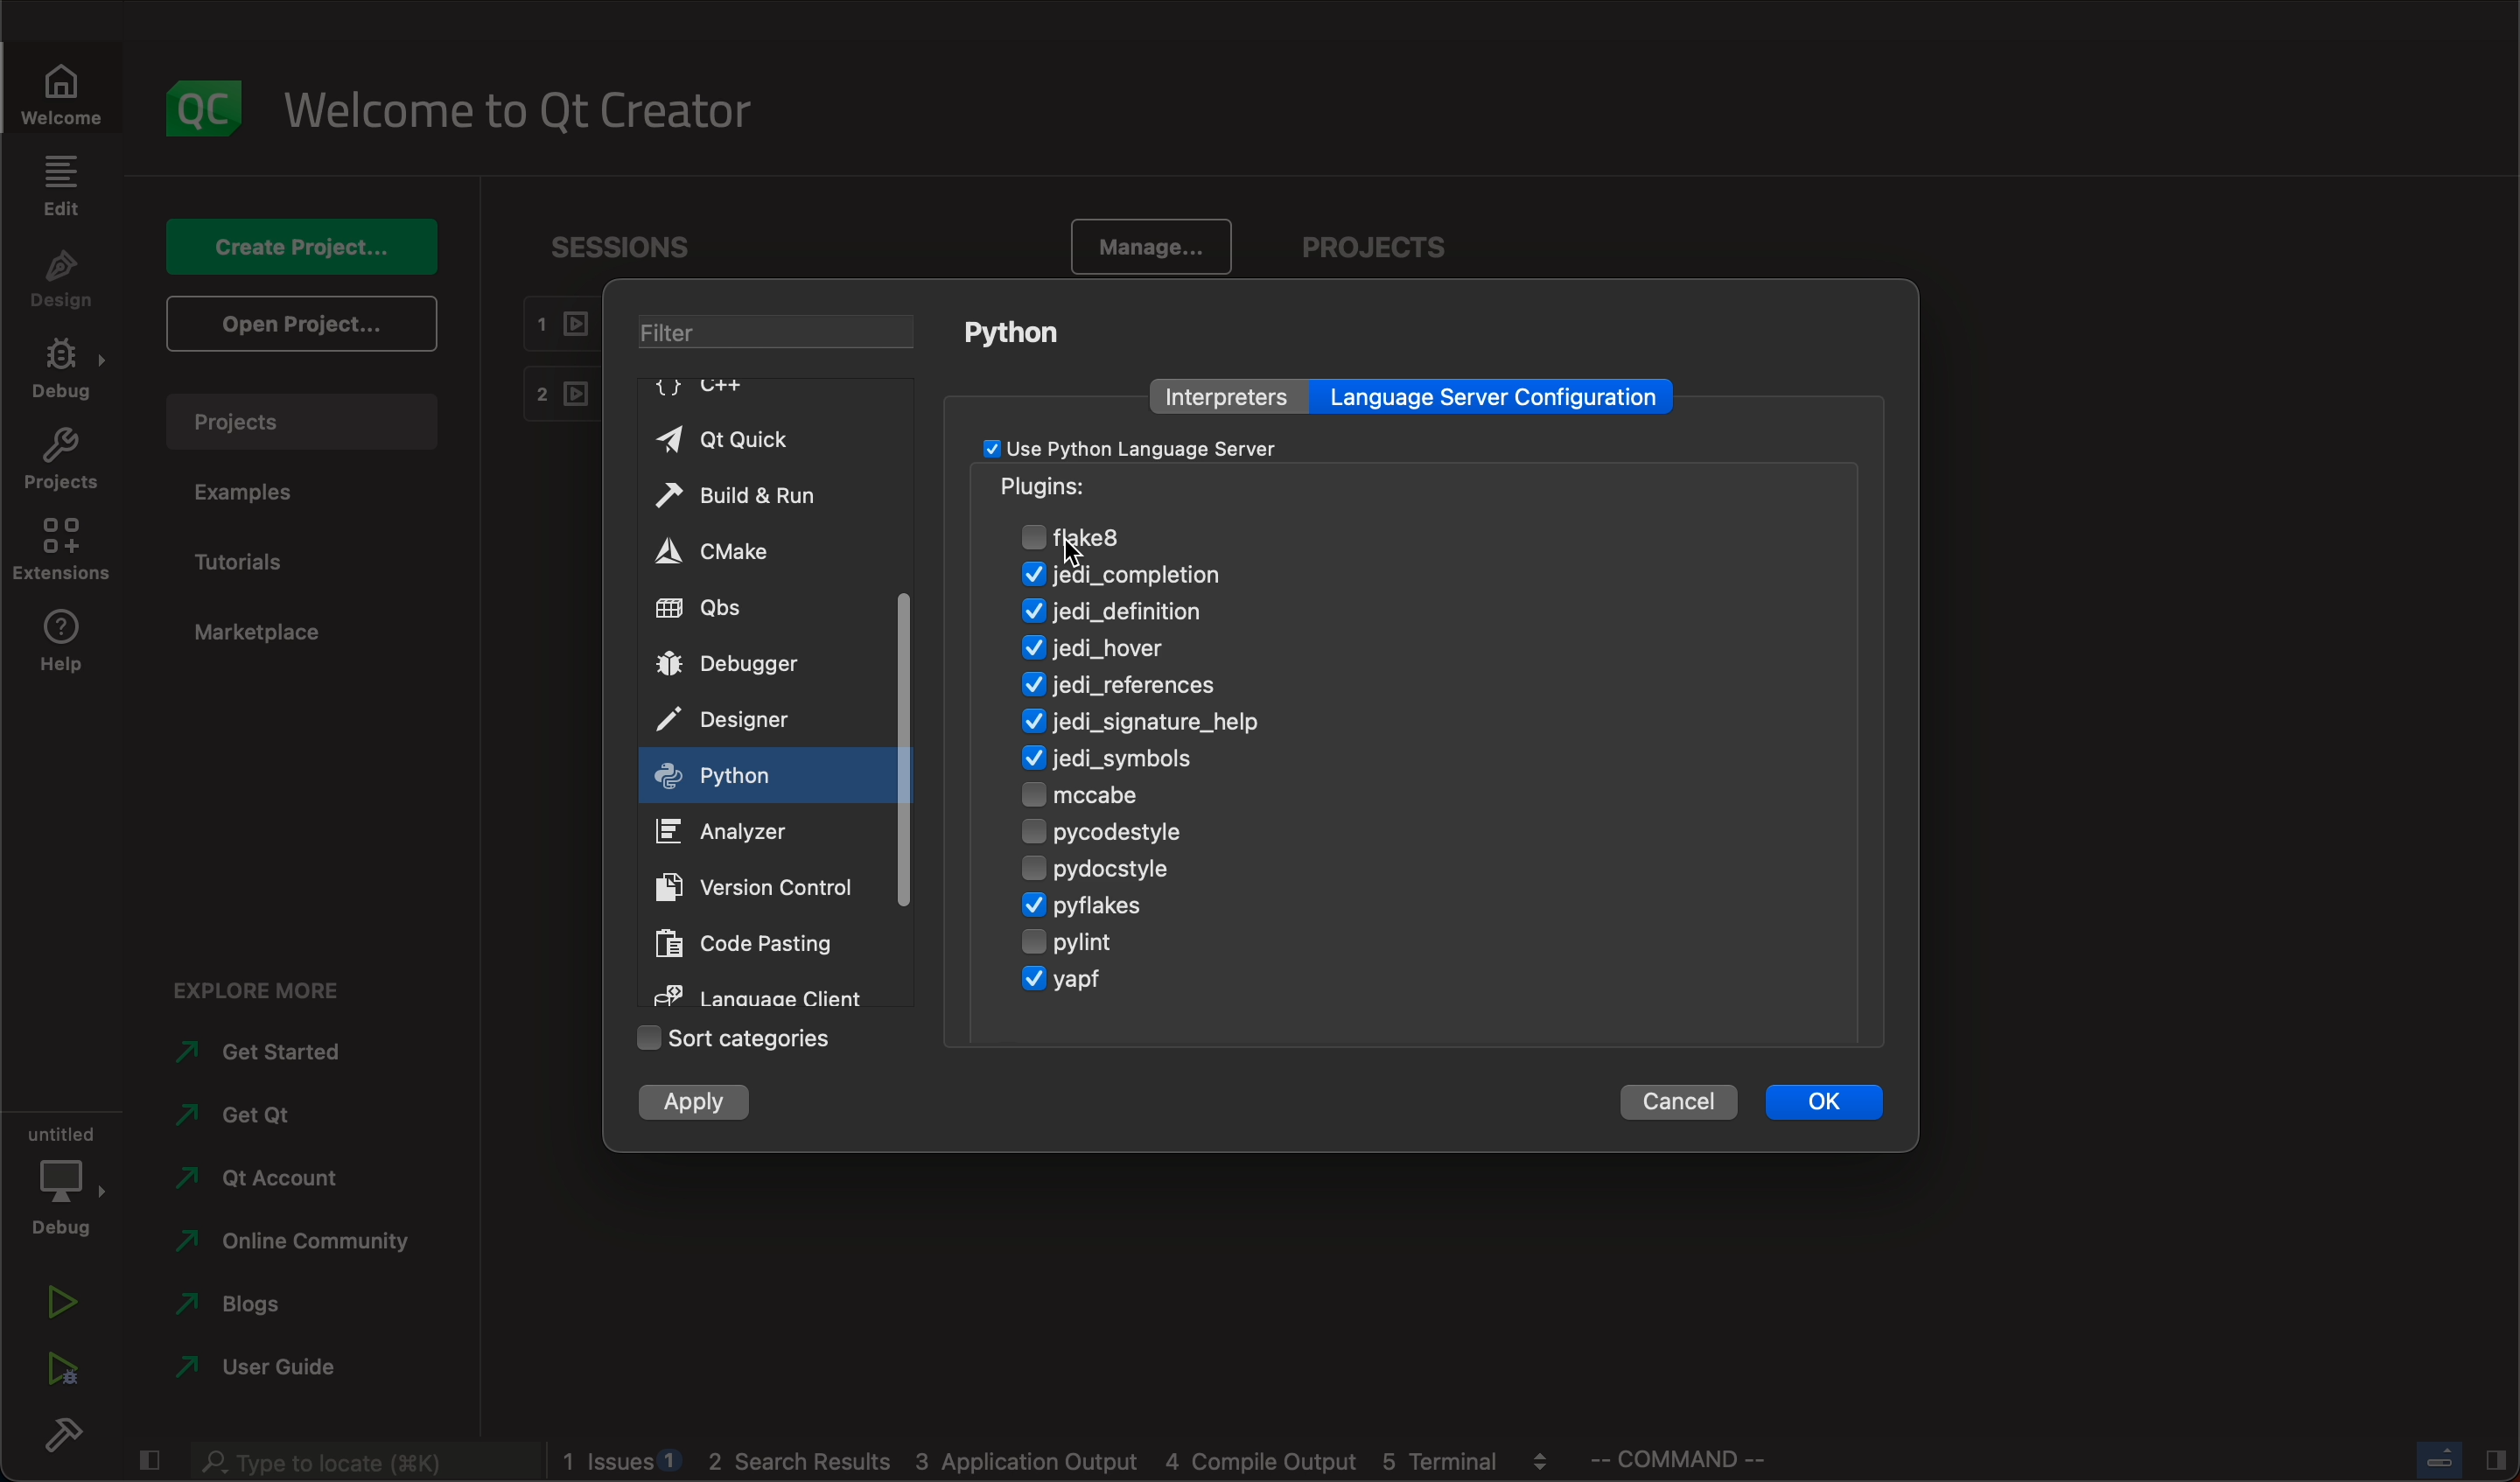  Describe the element at coordinates (2457, 1459) in the screenshot. I see `close slide bar` at that location.